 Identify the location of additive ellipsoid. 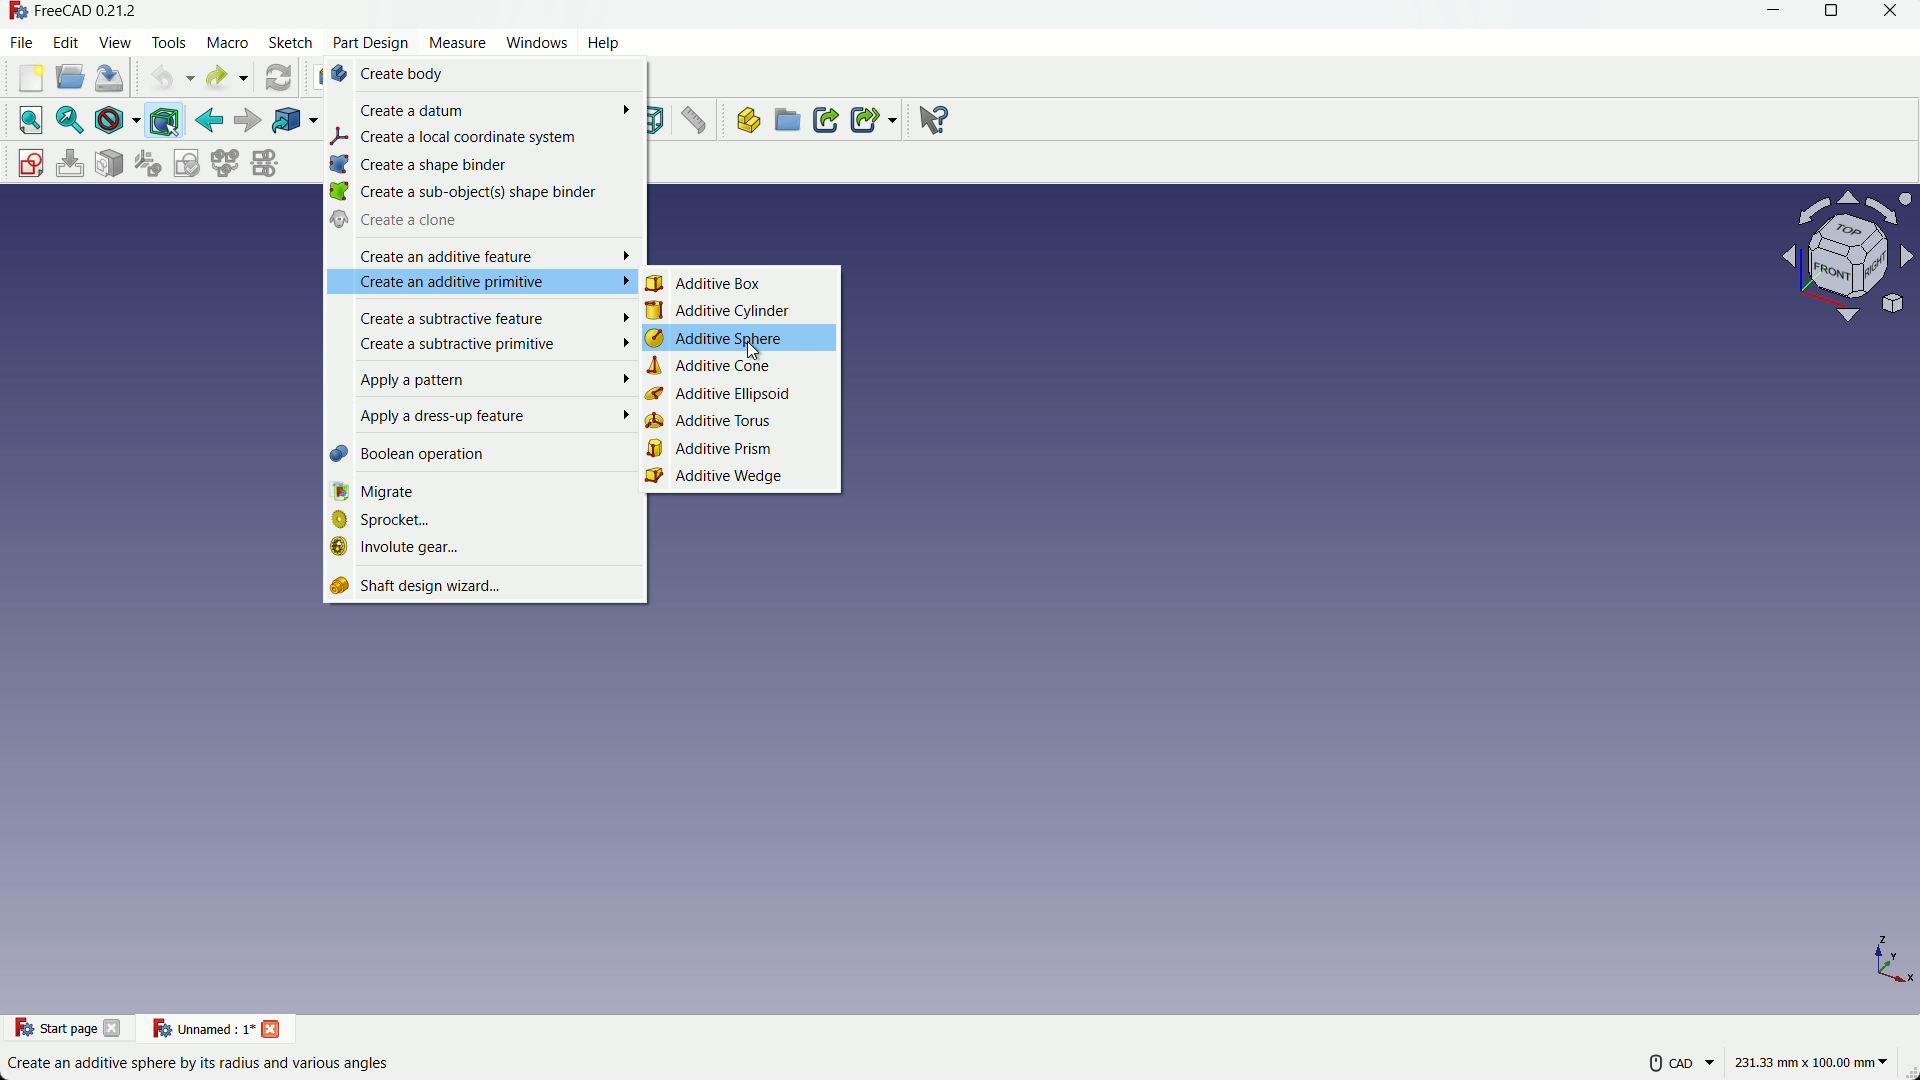
(738, 400).